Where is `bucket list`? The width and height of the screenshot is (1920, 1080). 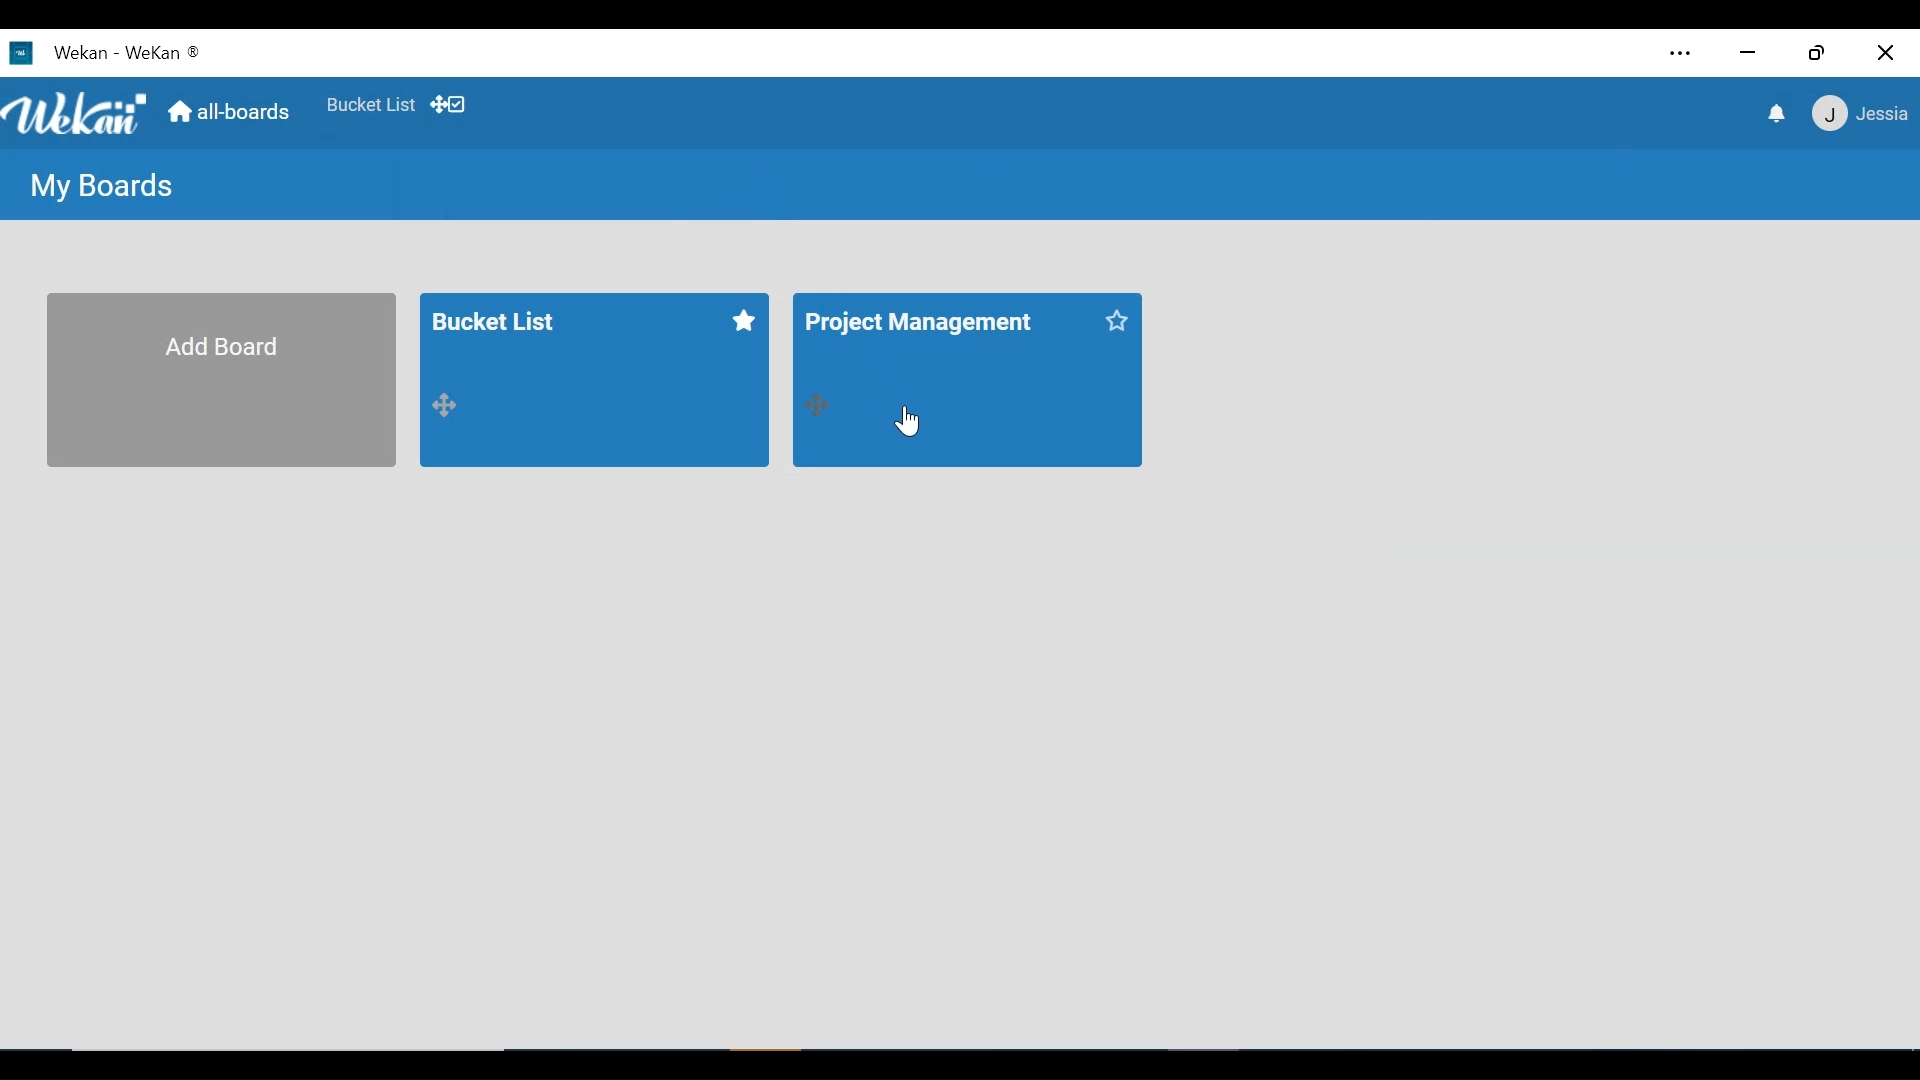
bucket list is located at coordinates (567, 336).